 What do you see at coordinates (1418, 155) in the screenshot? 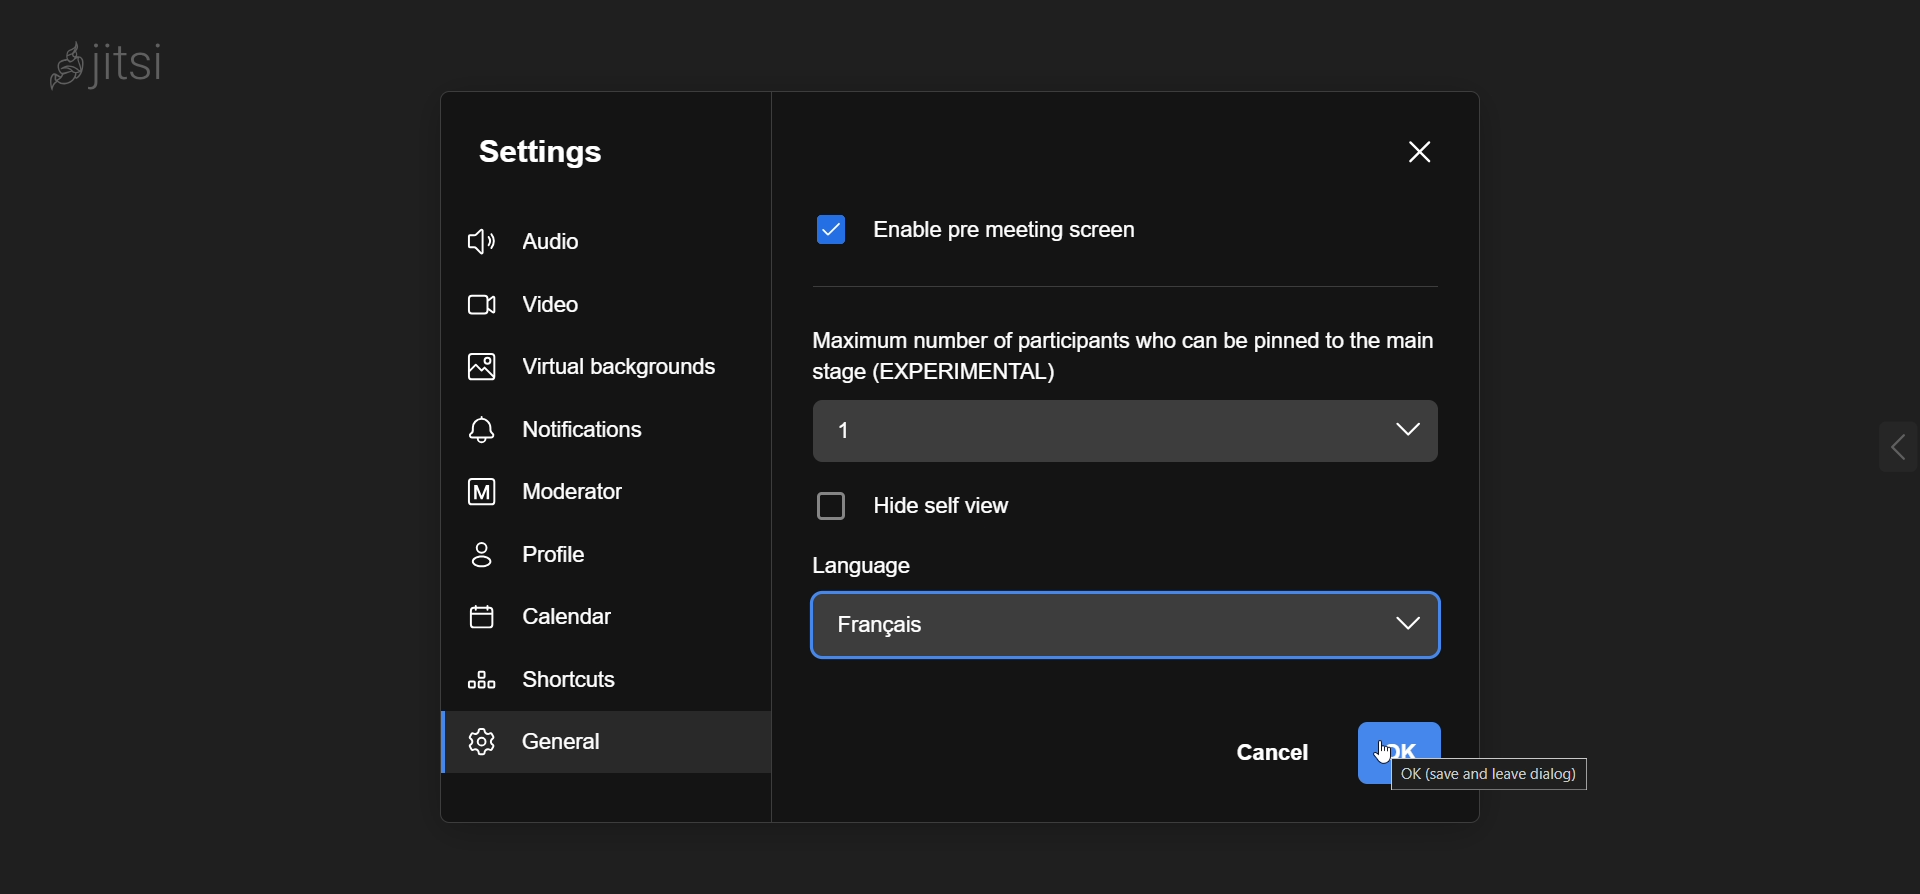
I see `close` at bounding box center [1418, 155].